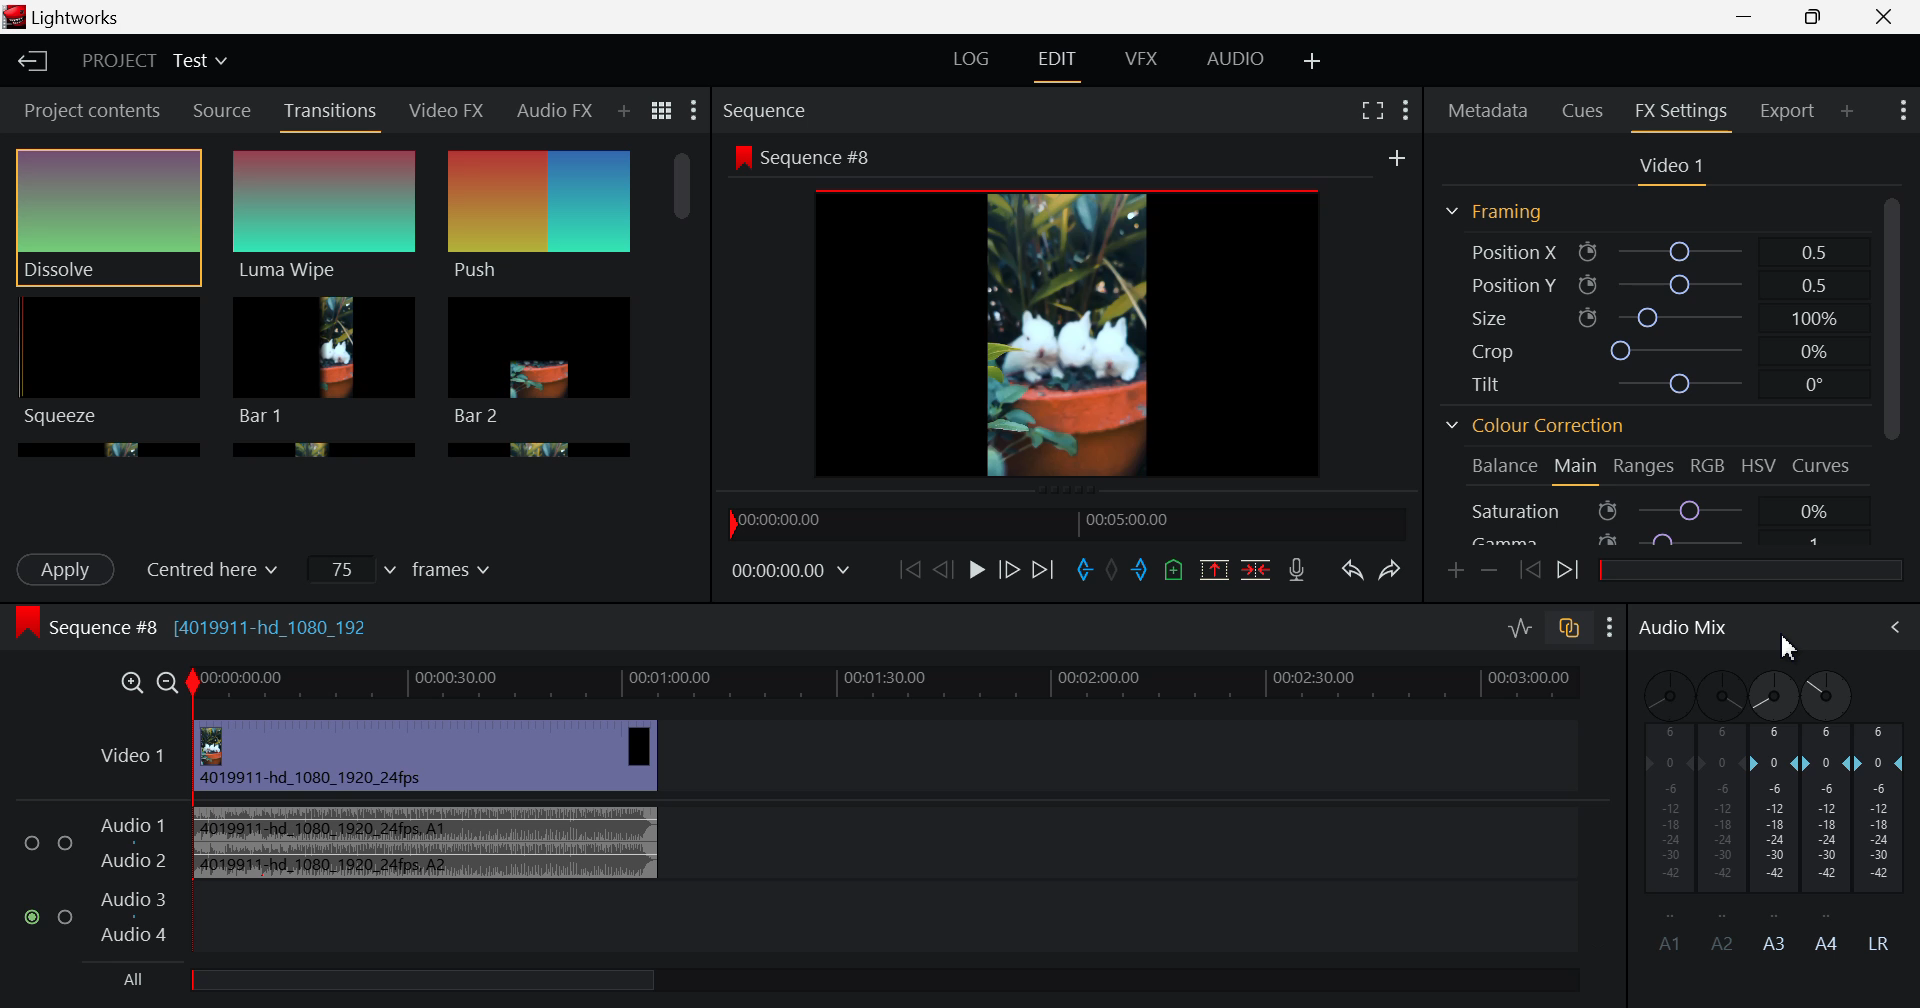  Describe the element at coordinates (1848, 110) in the screenshot. I see `Add Panel` at that location.